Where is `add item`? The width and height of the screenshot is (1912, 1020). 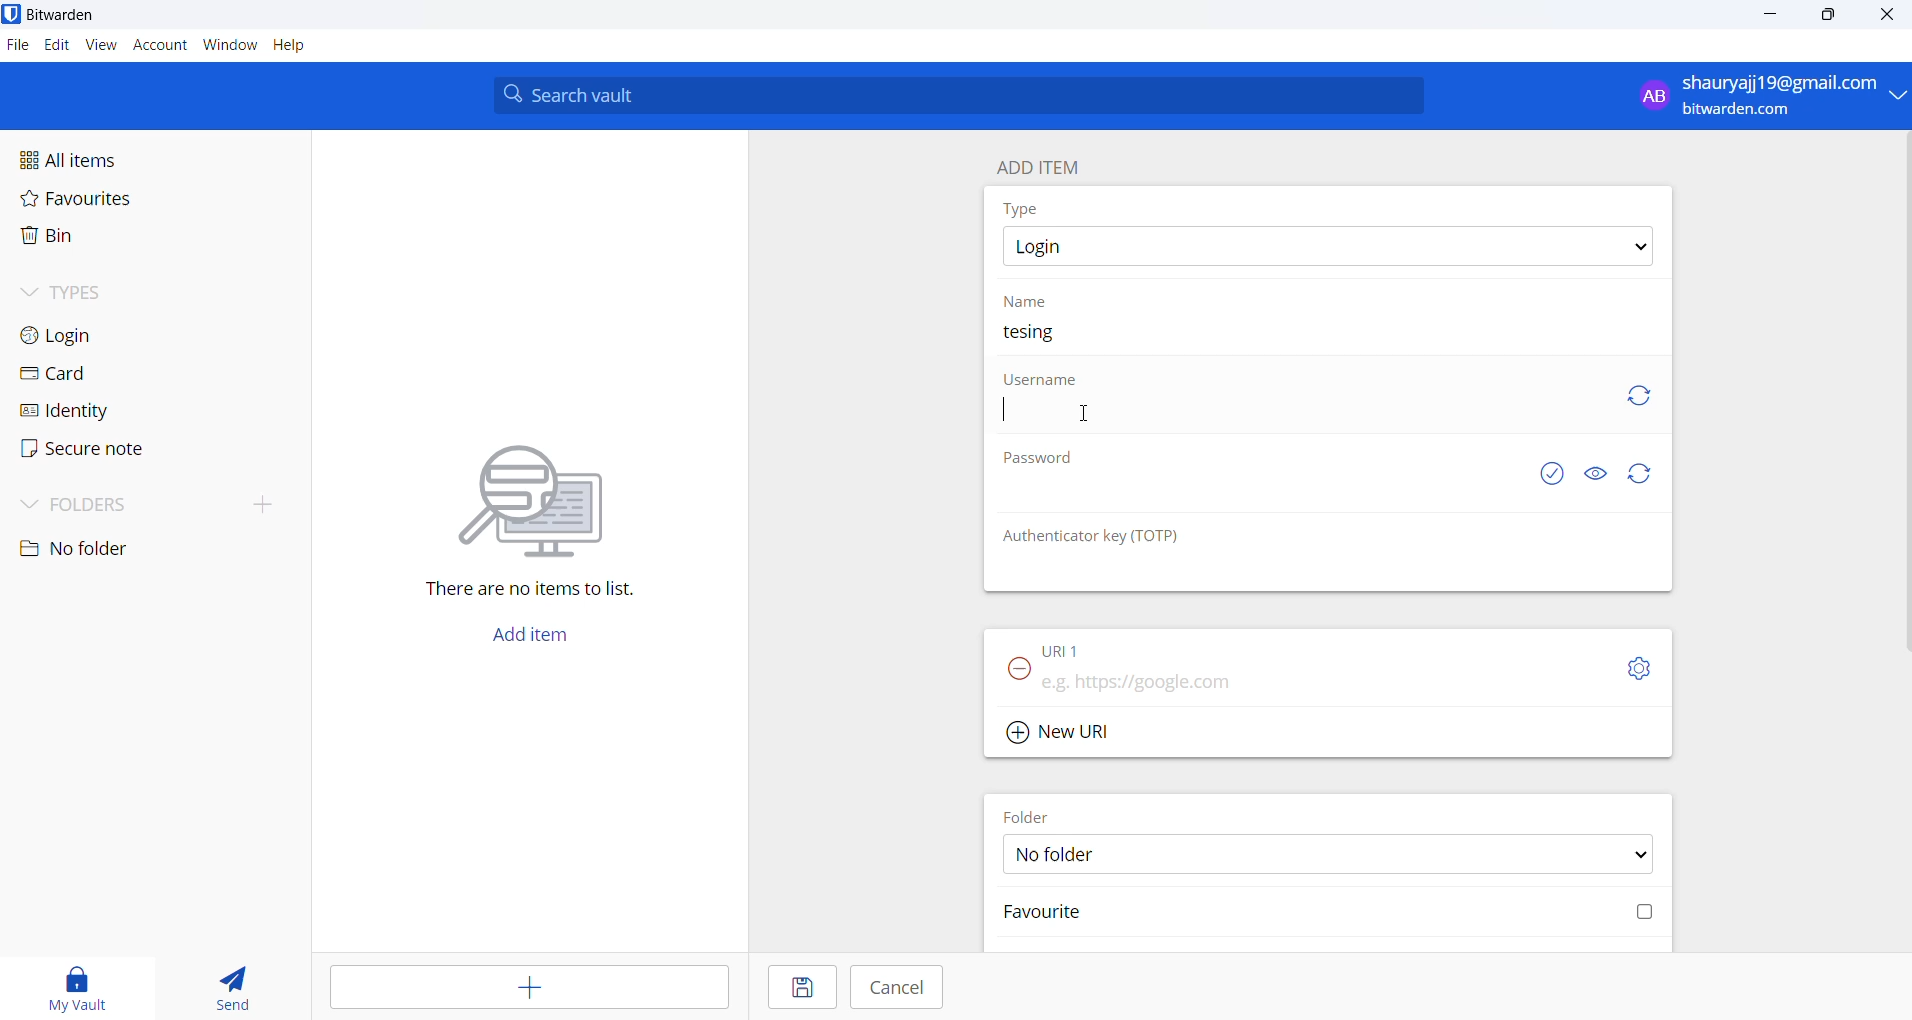
add item is located at coordinates (532, 987).